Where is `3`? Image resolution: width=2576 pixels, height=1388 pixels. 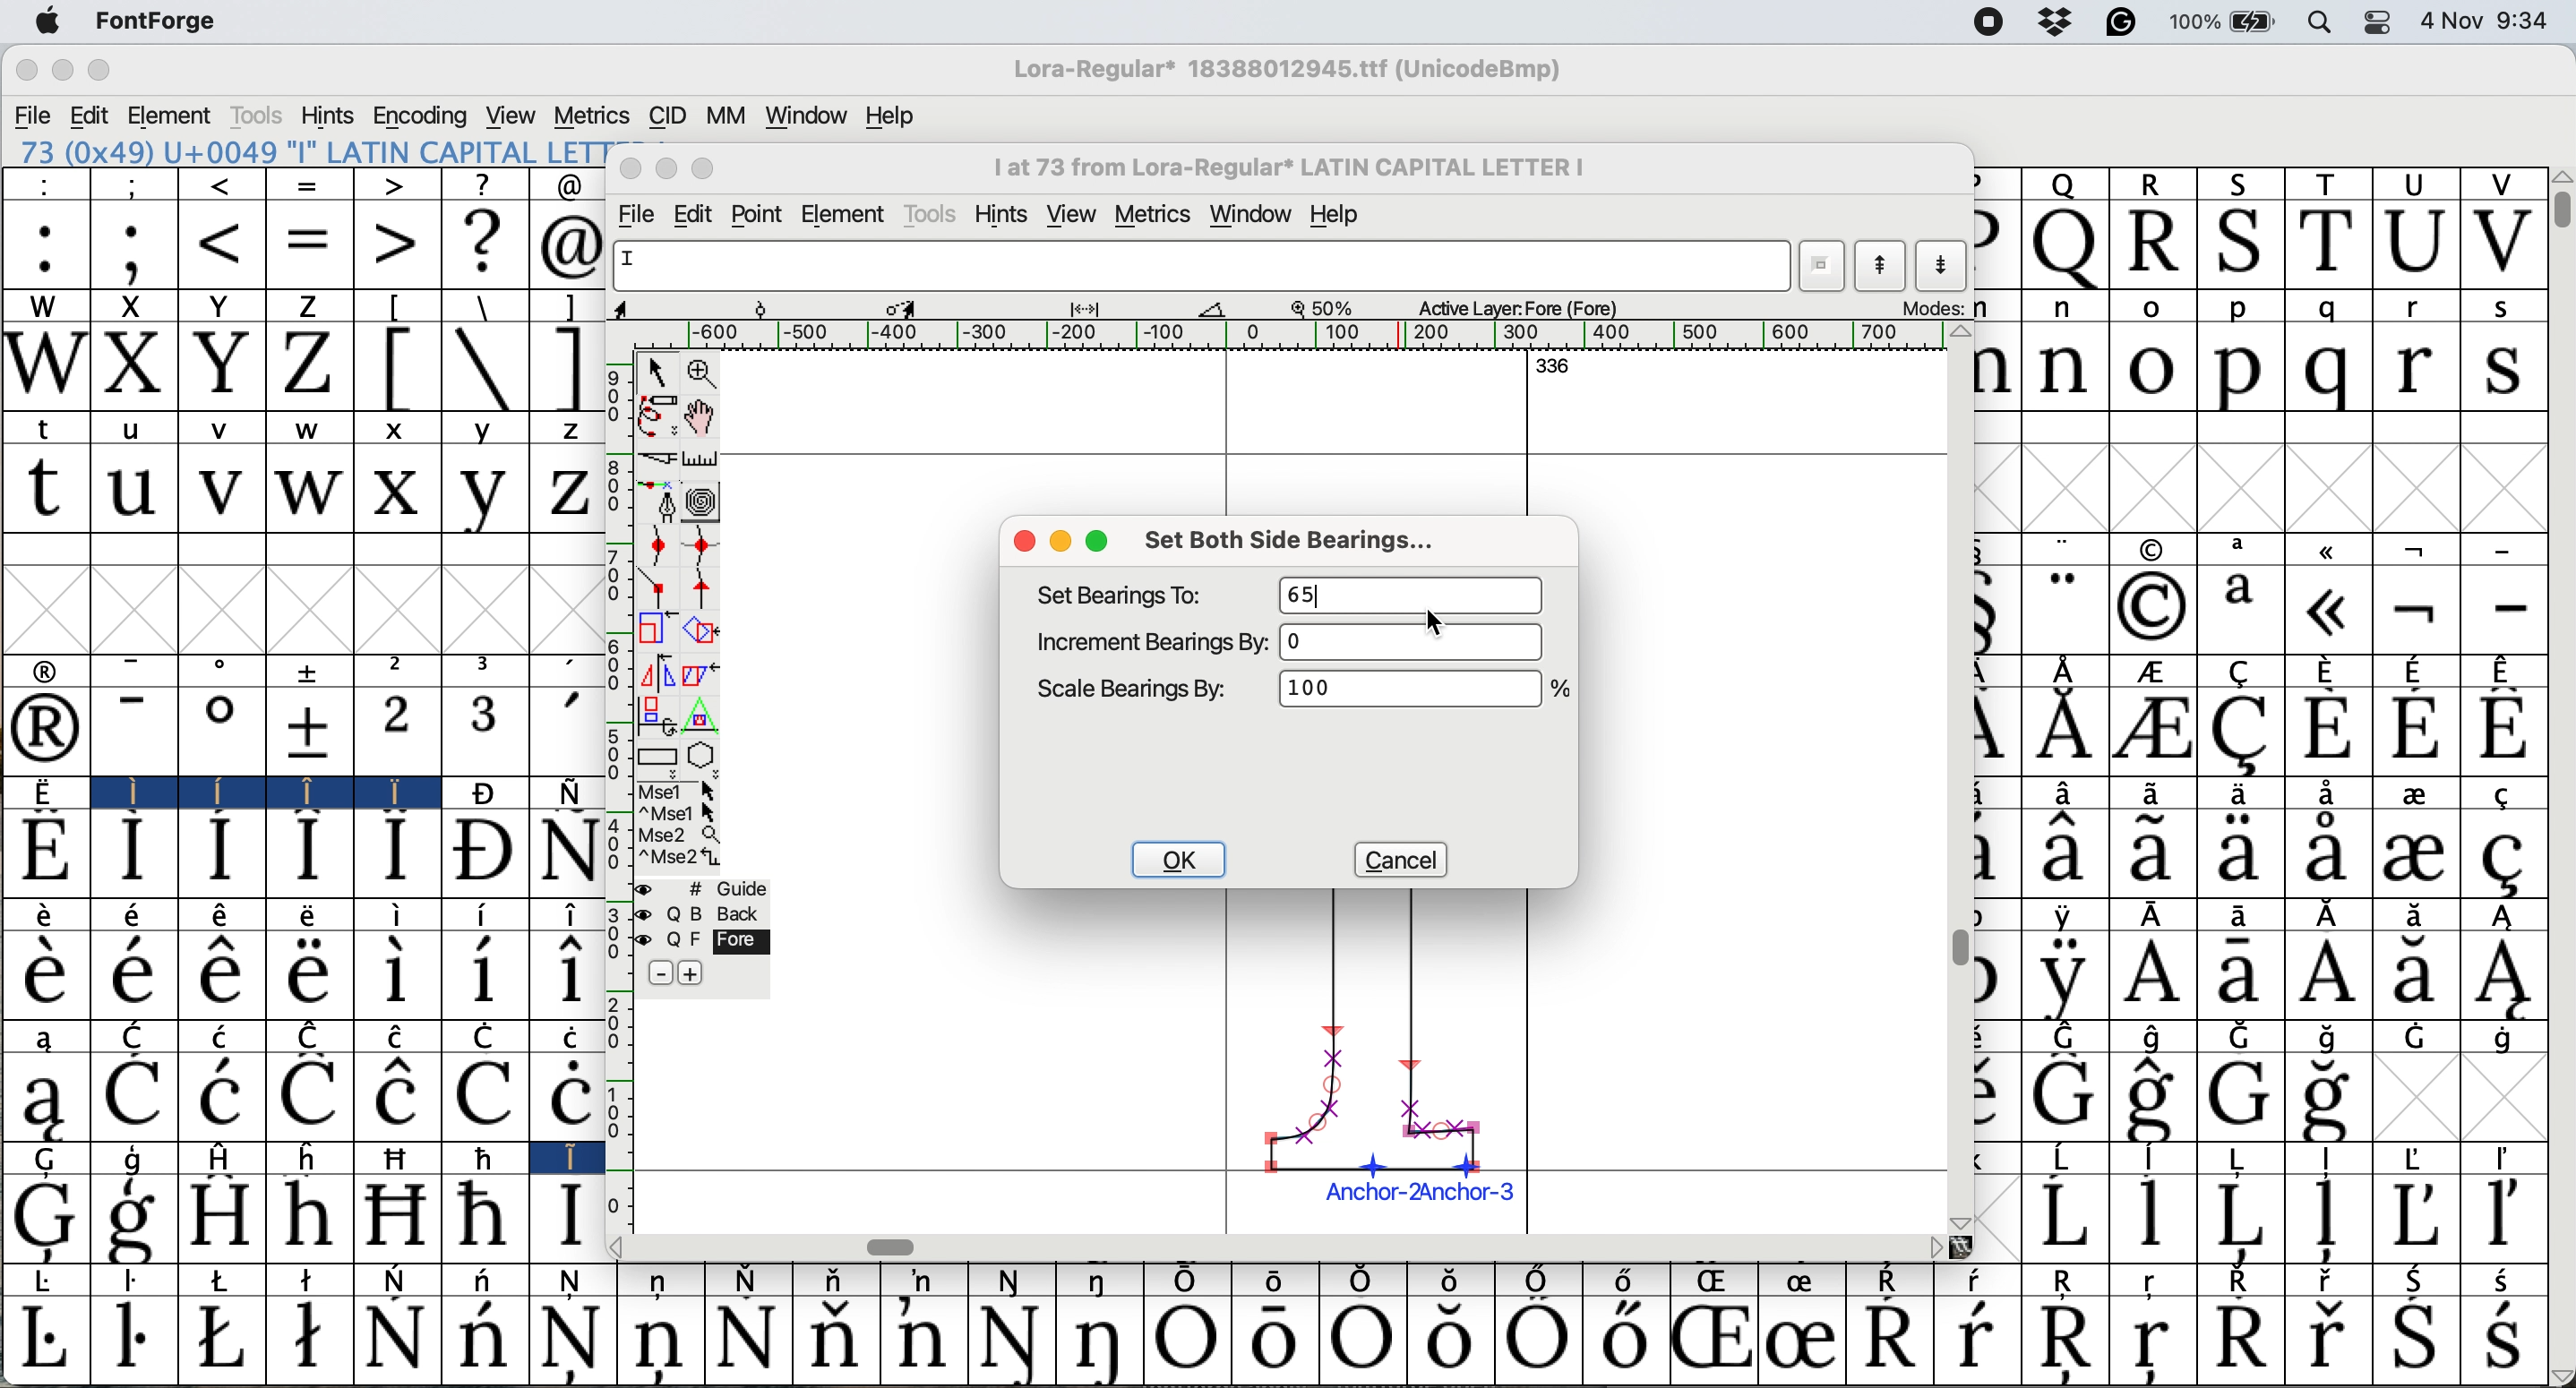 3 is located at coordinates (487, 669).